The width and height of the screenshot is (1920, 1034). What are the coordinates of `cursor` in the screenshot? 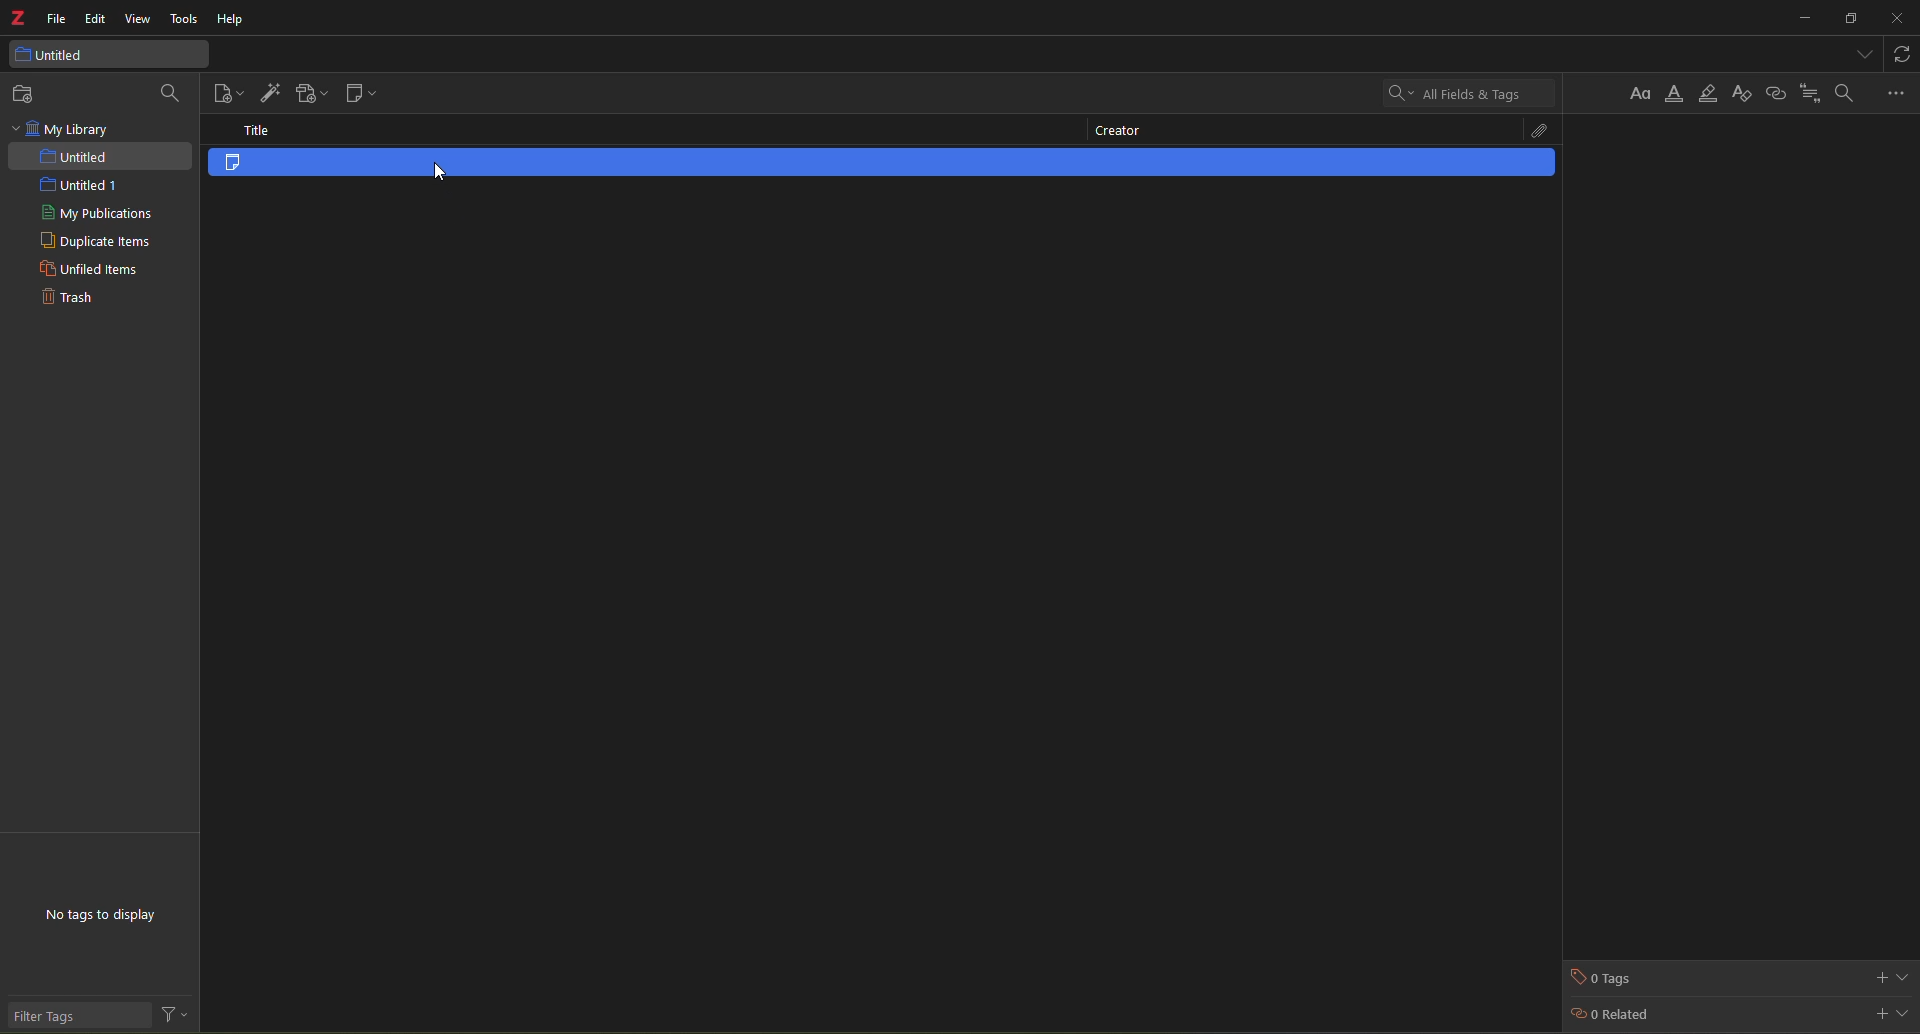 It's located at (438, 171).